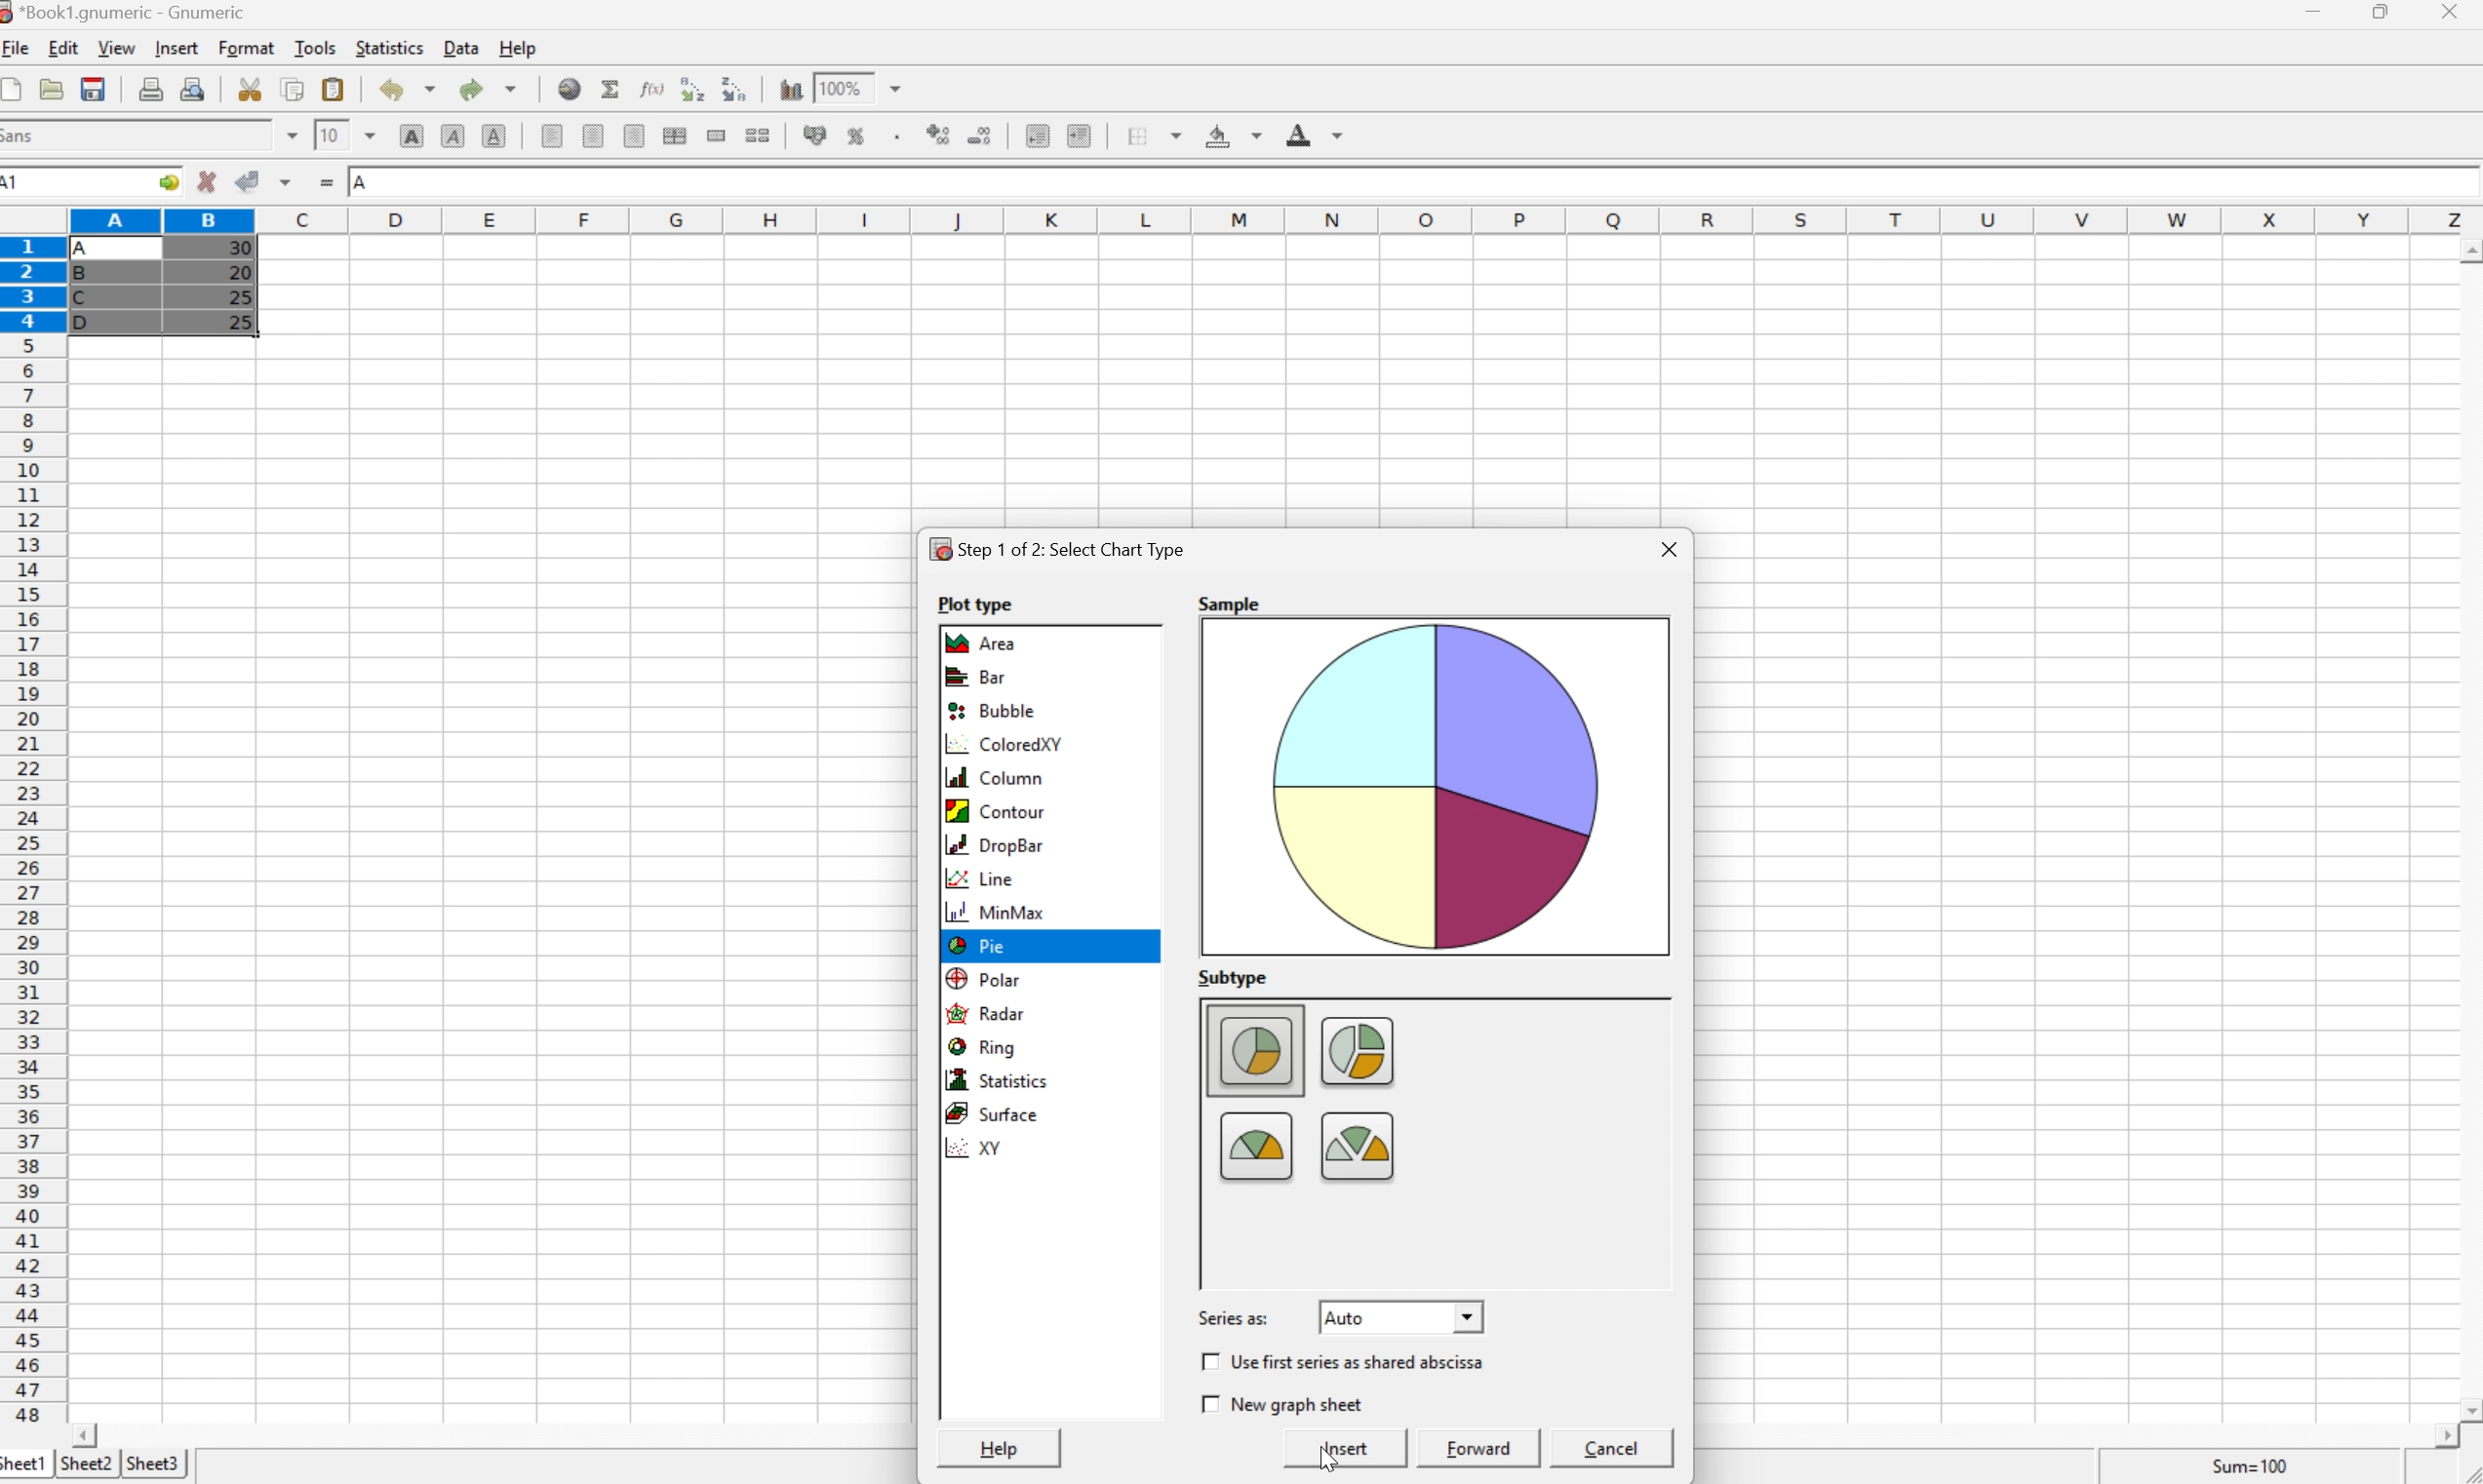 This screenshot has height=1484, width=2483. What do you see at coordinates (1347, 1449) in the screenshot?
I see `Insert` at bounding box center [1347, 1449].